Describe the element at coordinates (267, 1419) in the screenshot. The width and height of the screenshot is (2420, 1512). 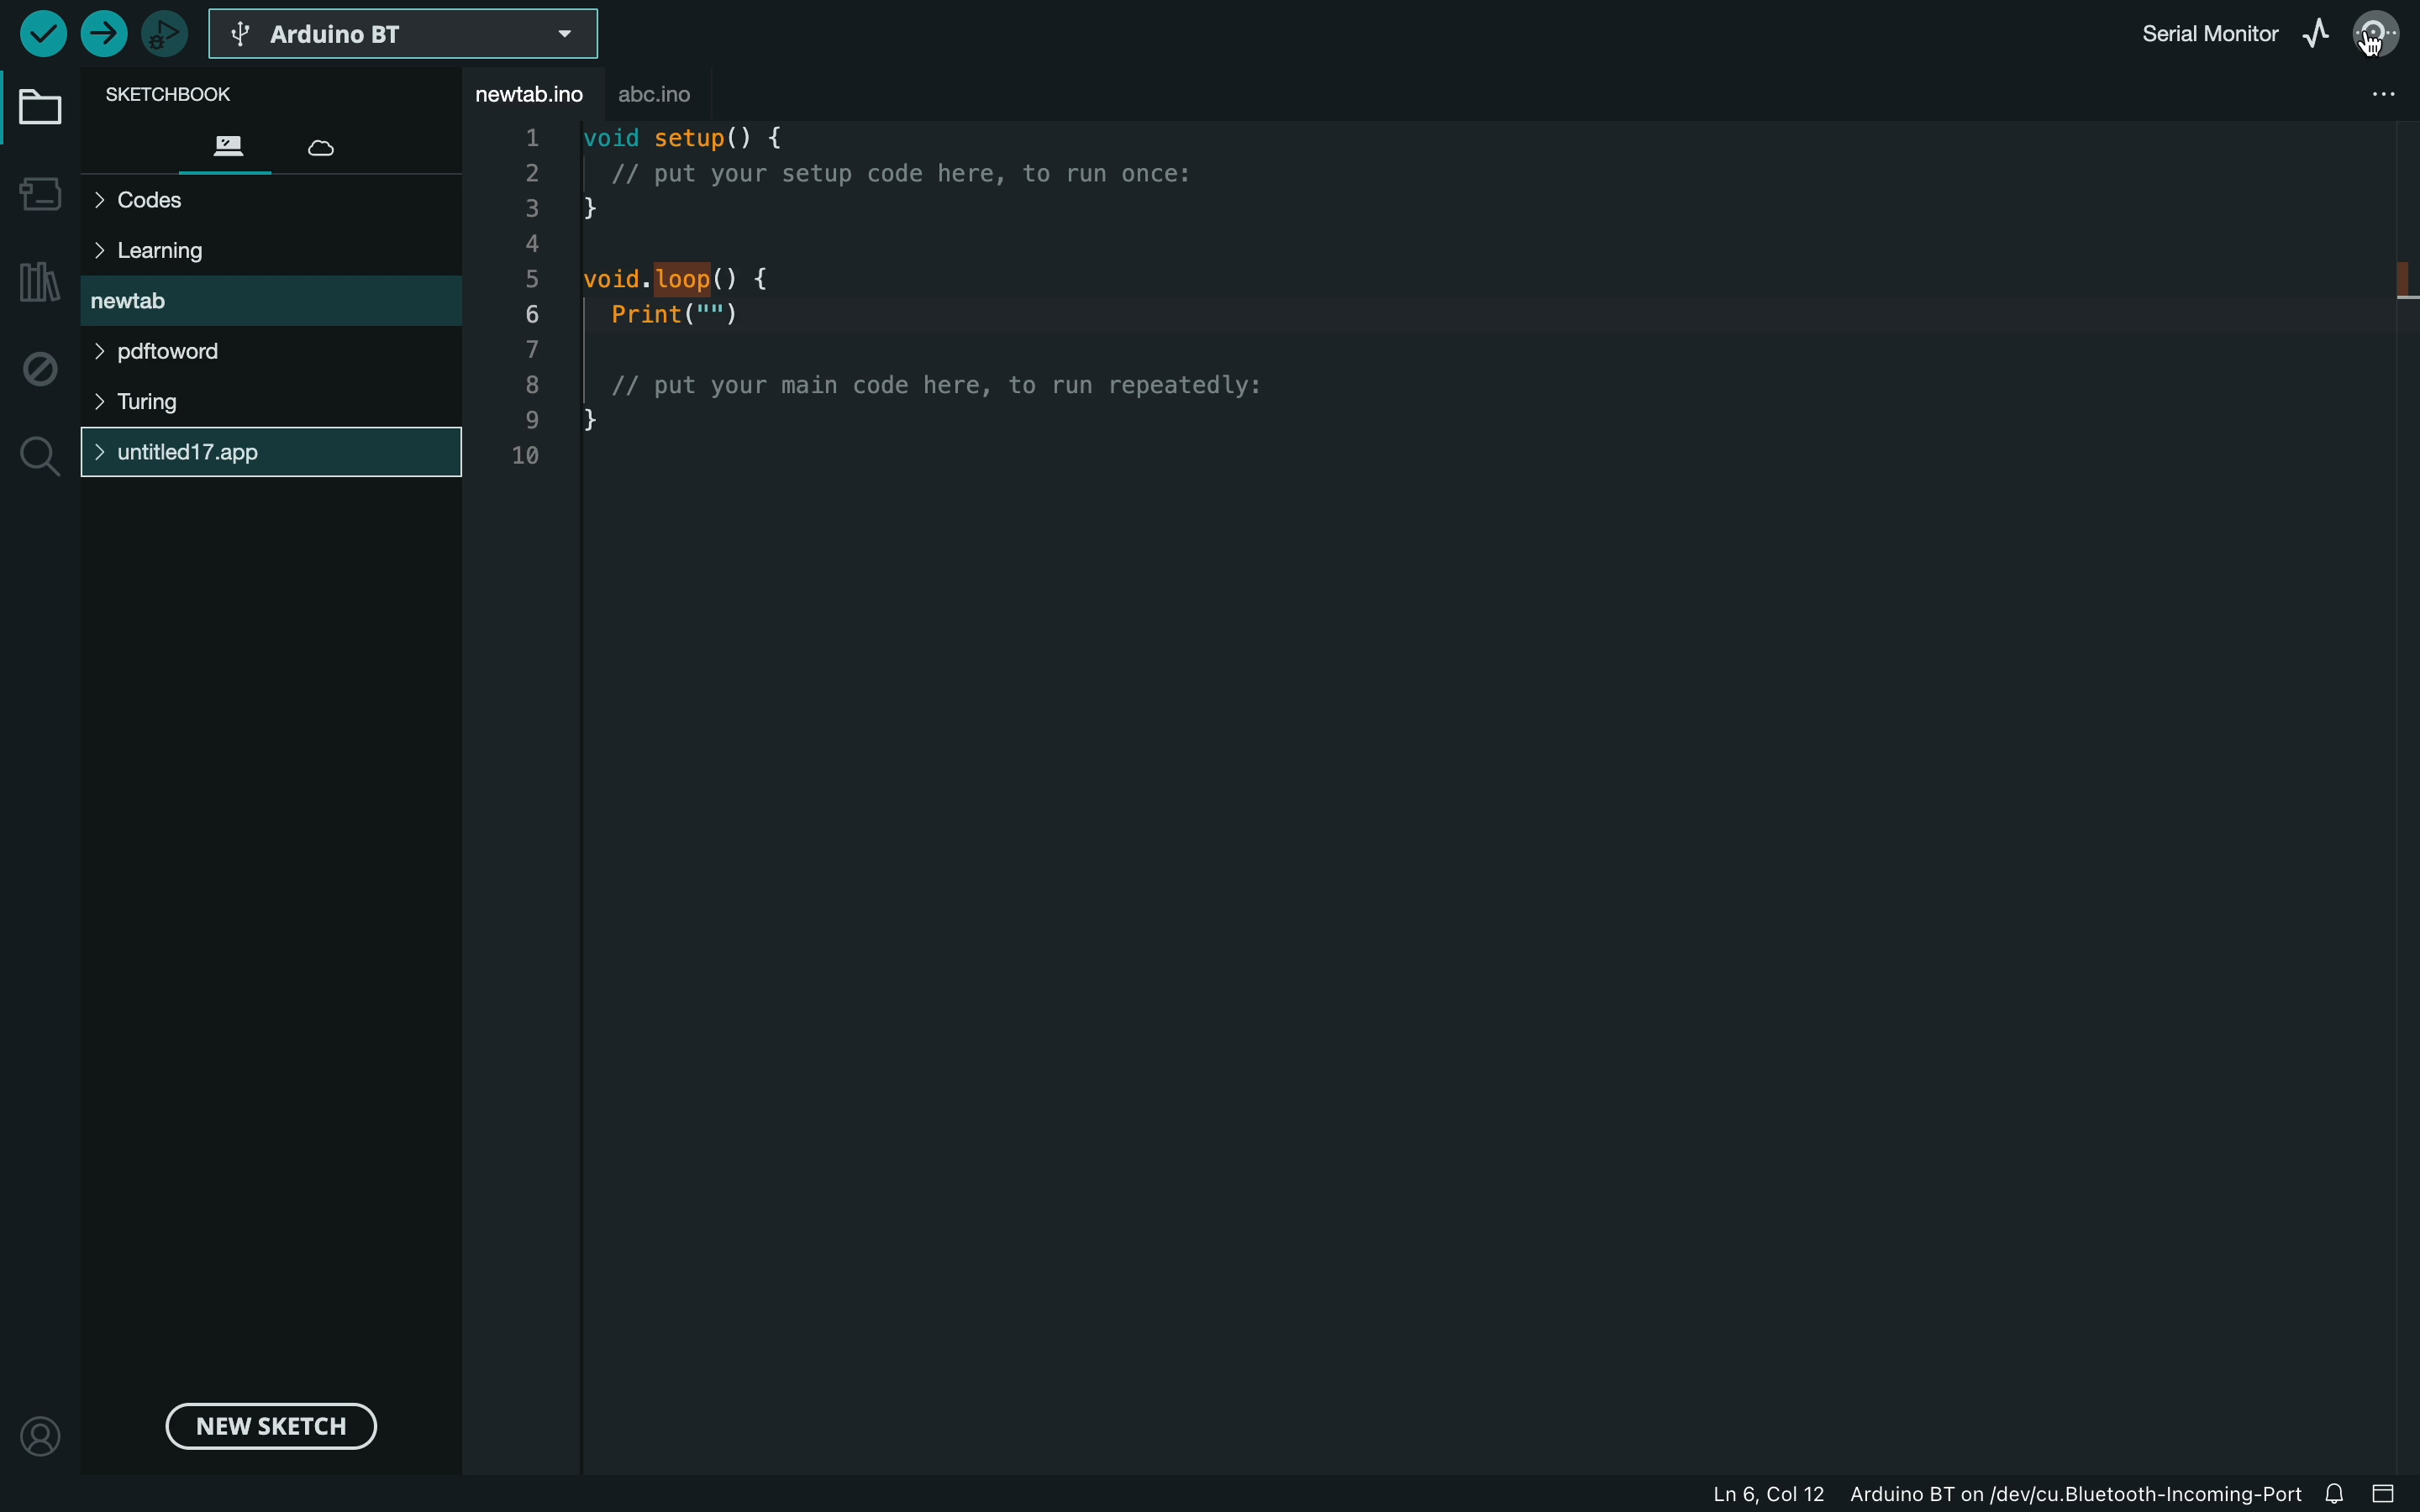
I see `new sketch` at that location.